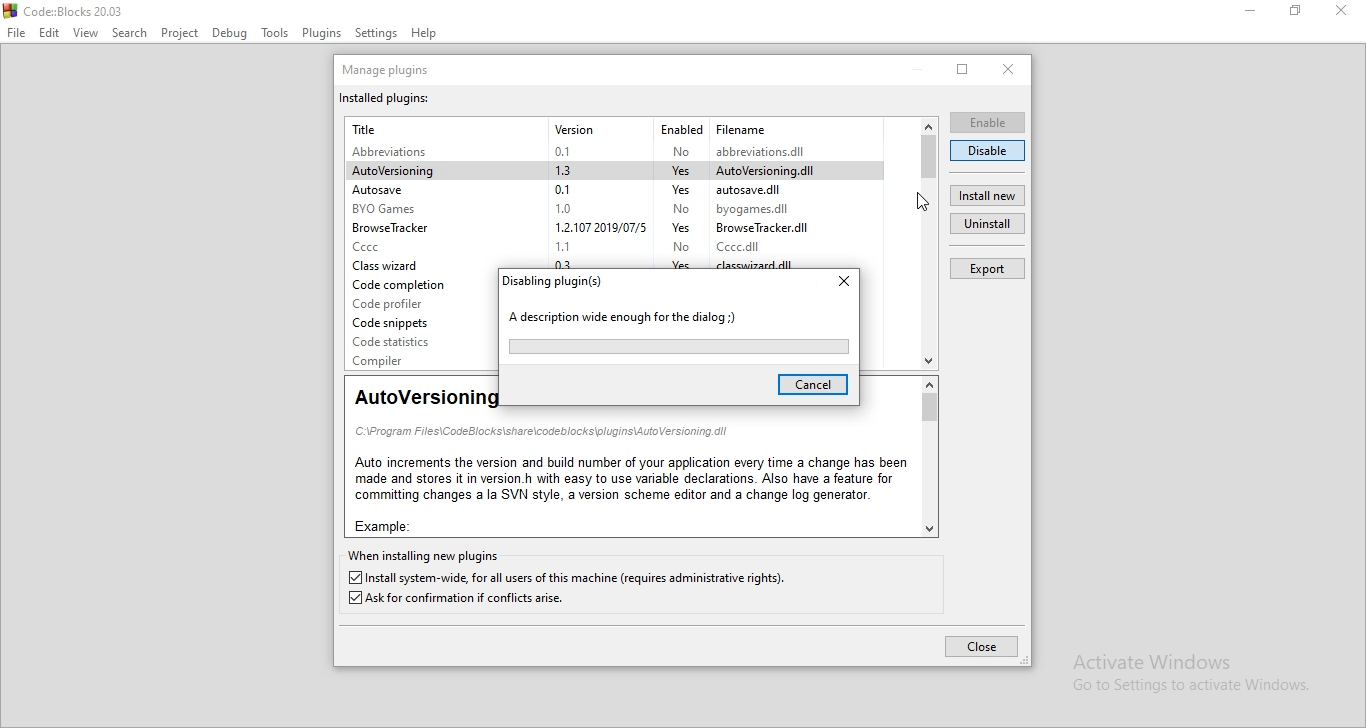 This screenshot has width=1366, height=728. Describe the element at coordinates (680, 228) in the screenshot. I see `yes` at that location.